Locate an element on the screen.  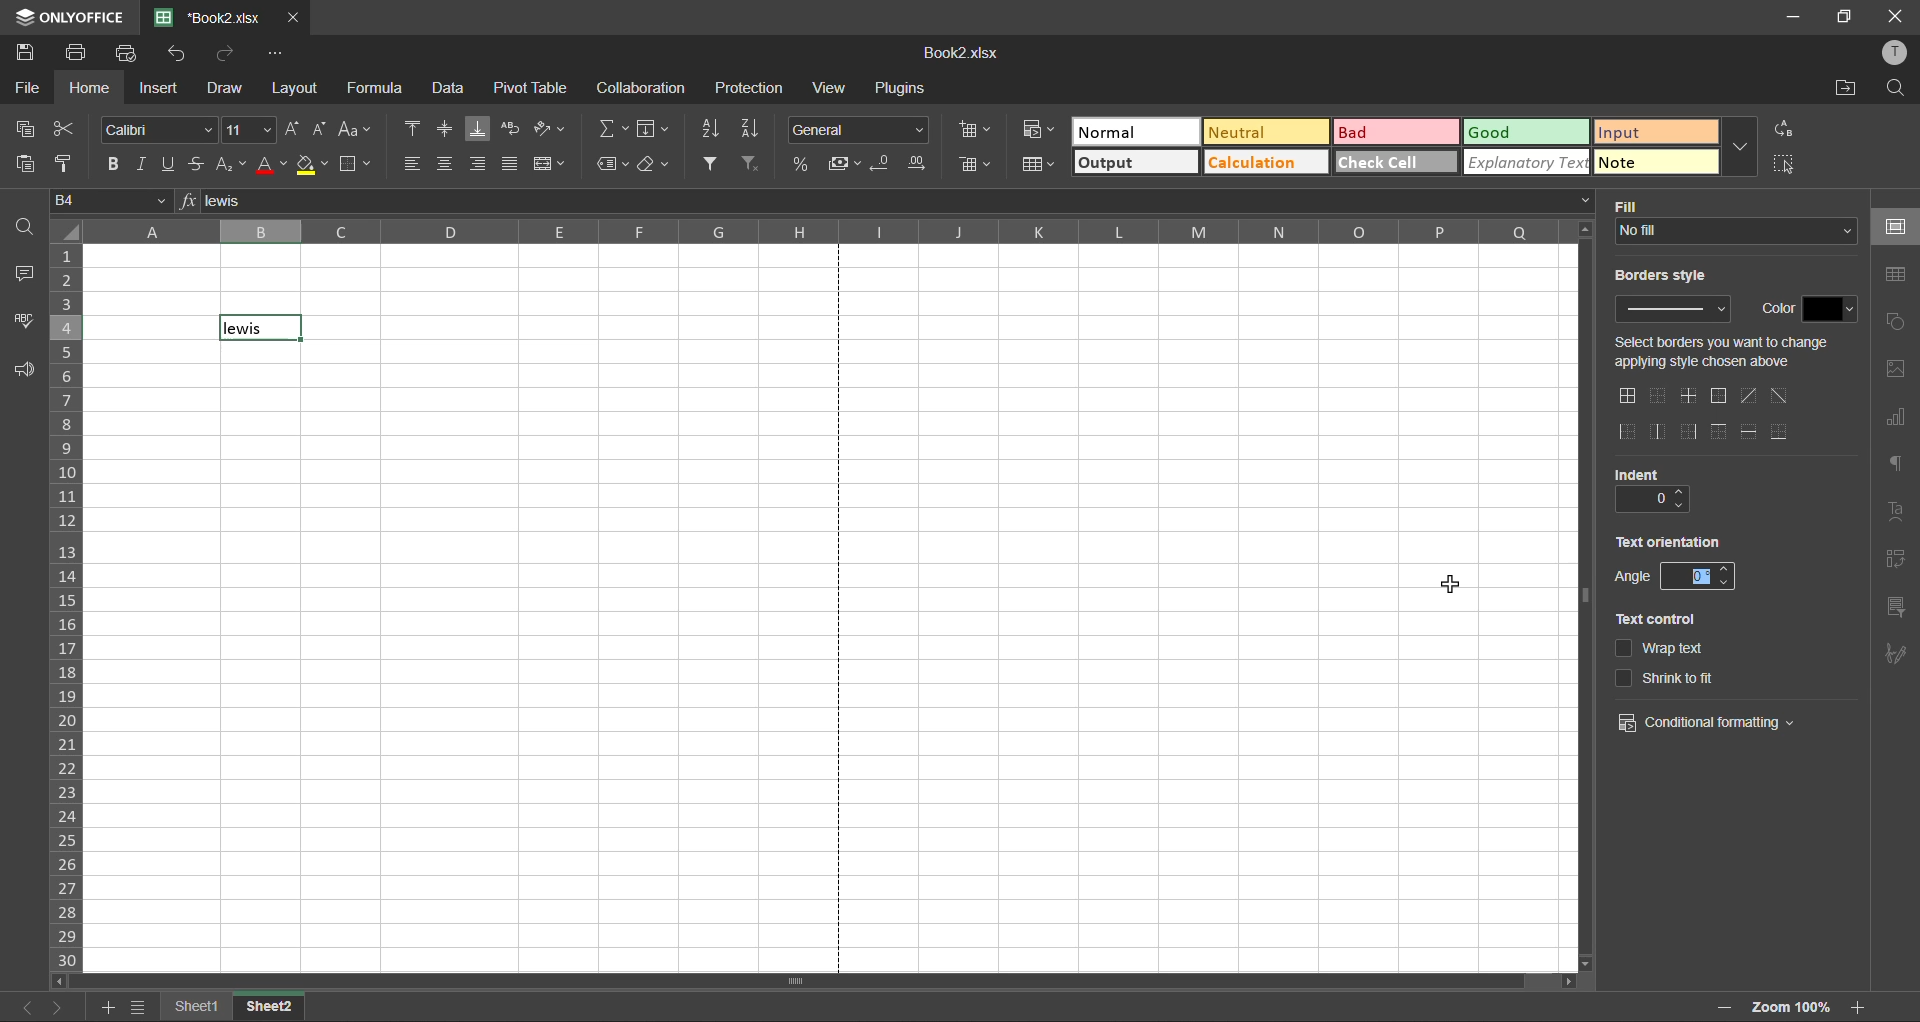
sheet 2 is located at coordinates (268, 1005).